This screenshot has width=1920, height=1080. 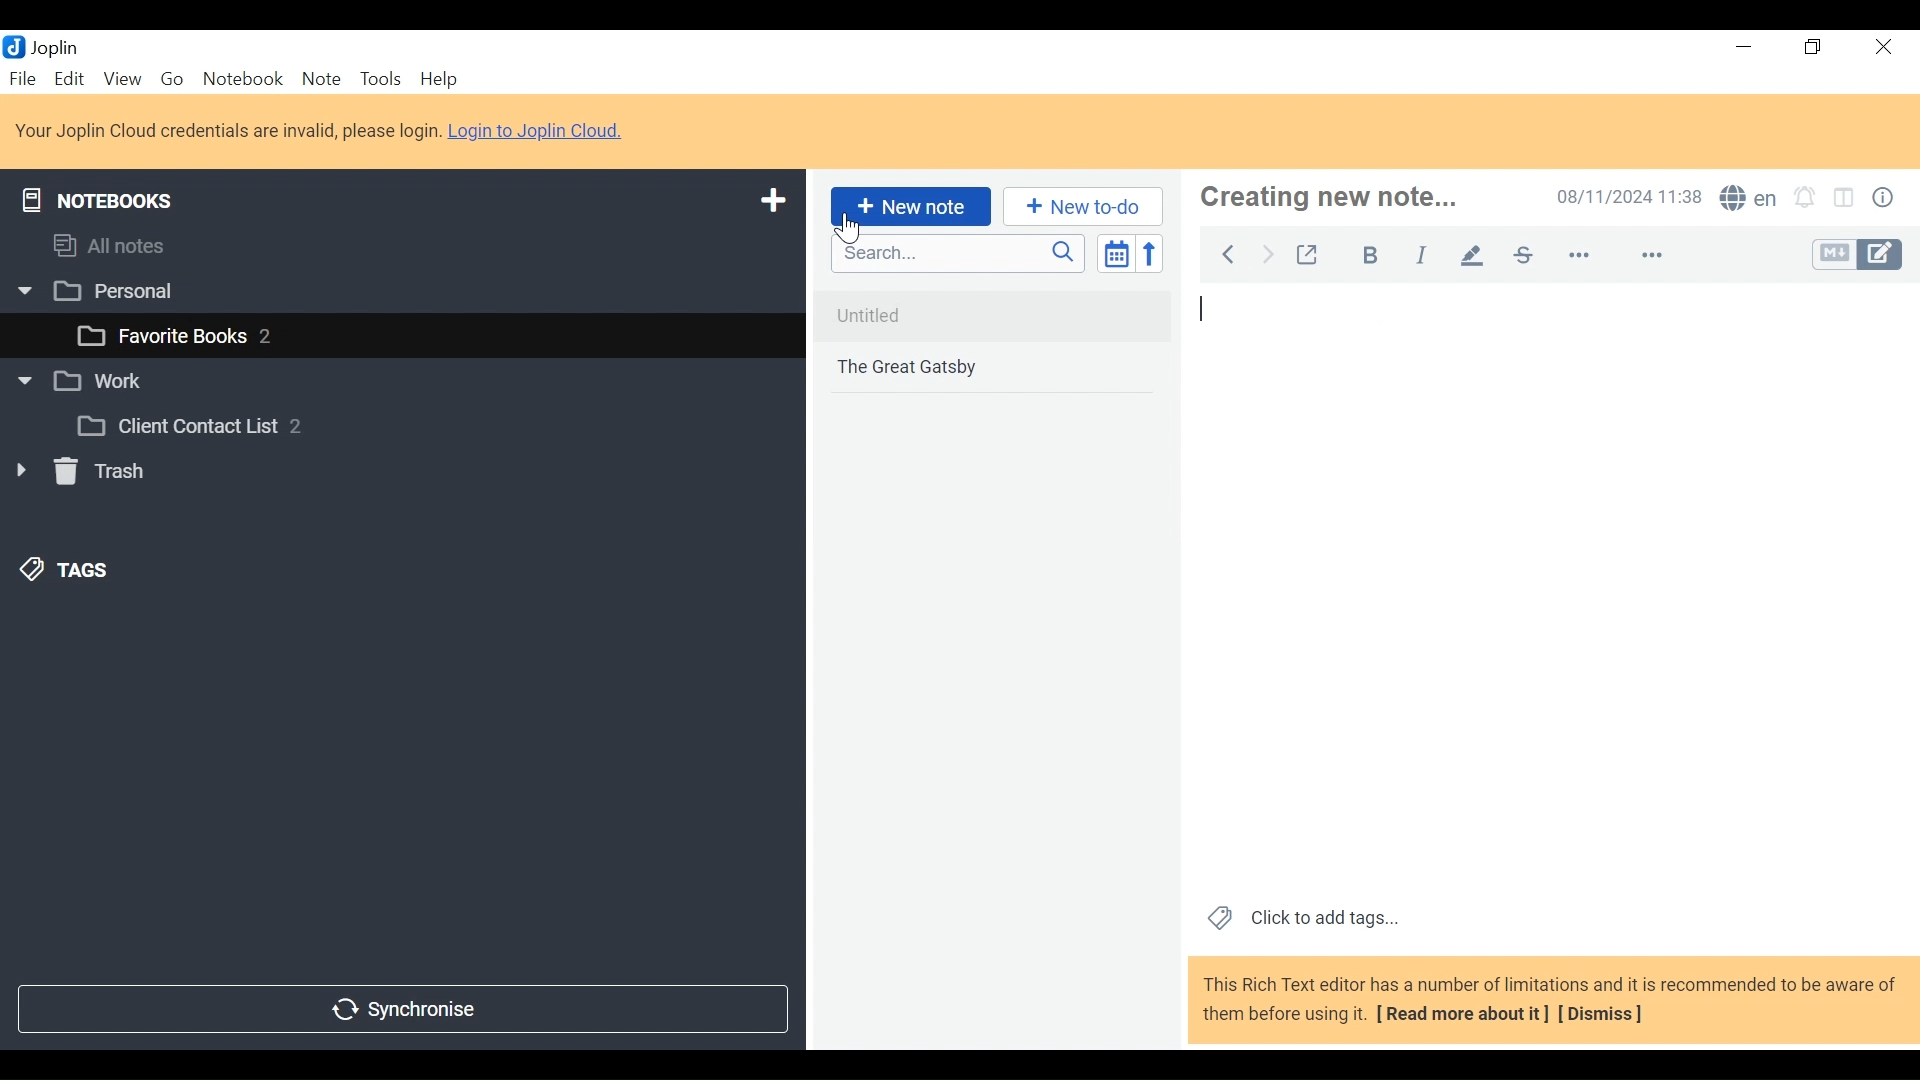 What do you see at coordinates (82, 475) in the screenshot?
I see `Trash` at bounding box center [82, 475].